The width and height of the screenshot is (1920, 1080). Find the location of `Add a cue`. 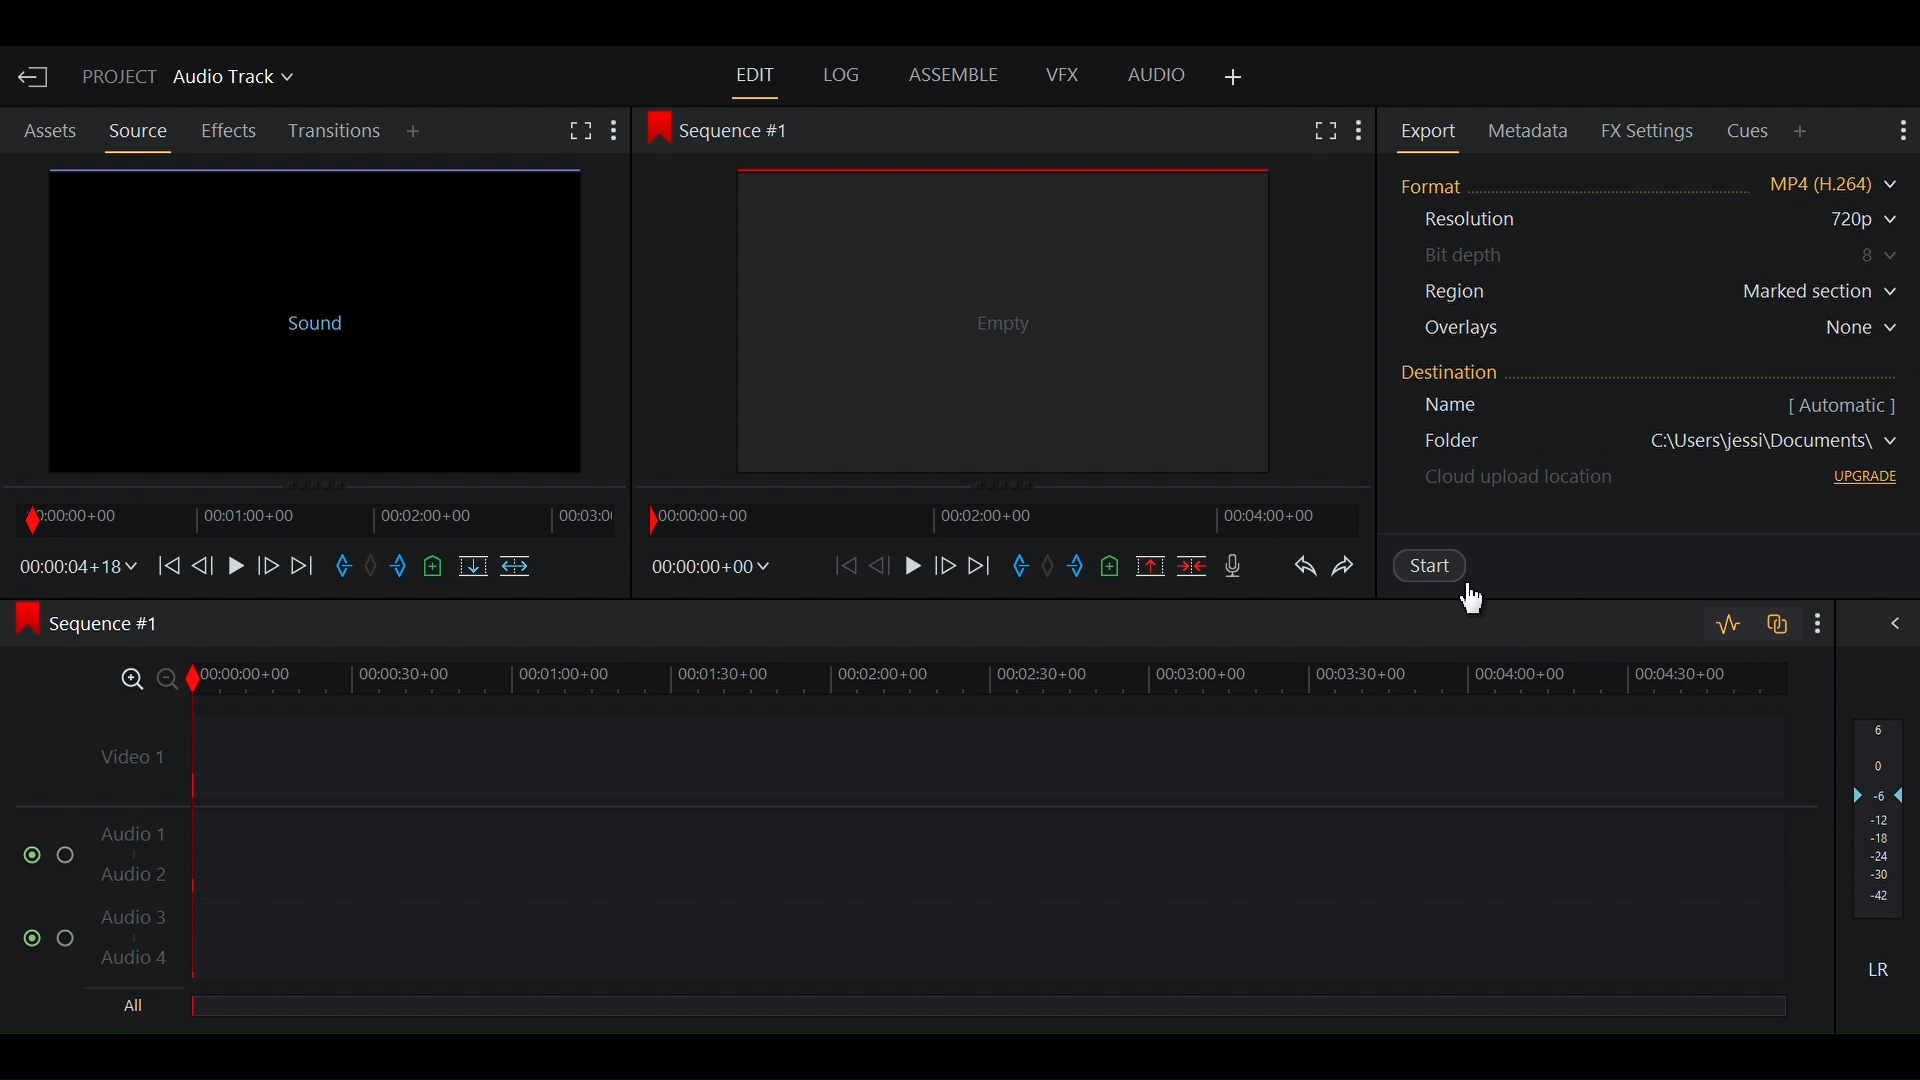

Add a cue is located at coordinates (435, 567).